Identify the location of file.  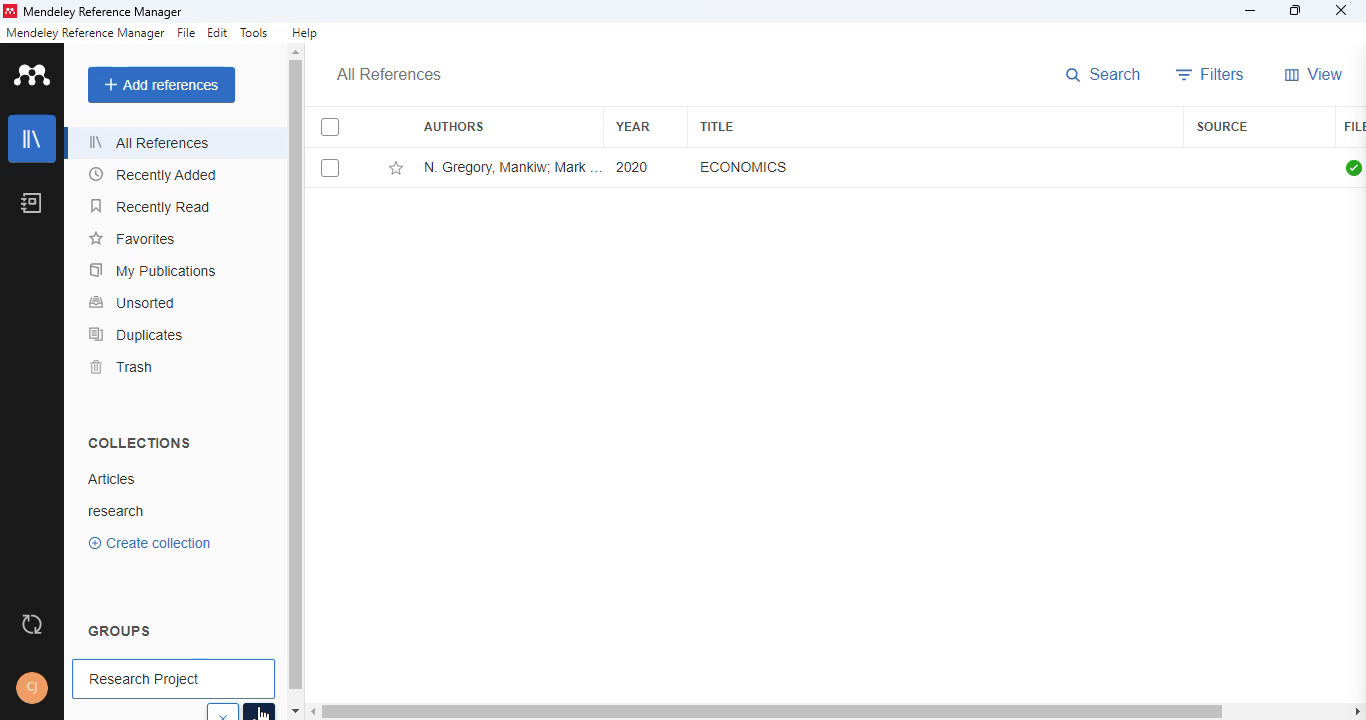
(186, 32).